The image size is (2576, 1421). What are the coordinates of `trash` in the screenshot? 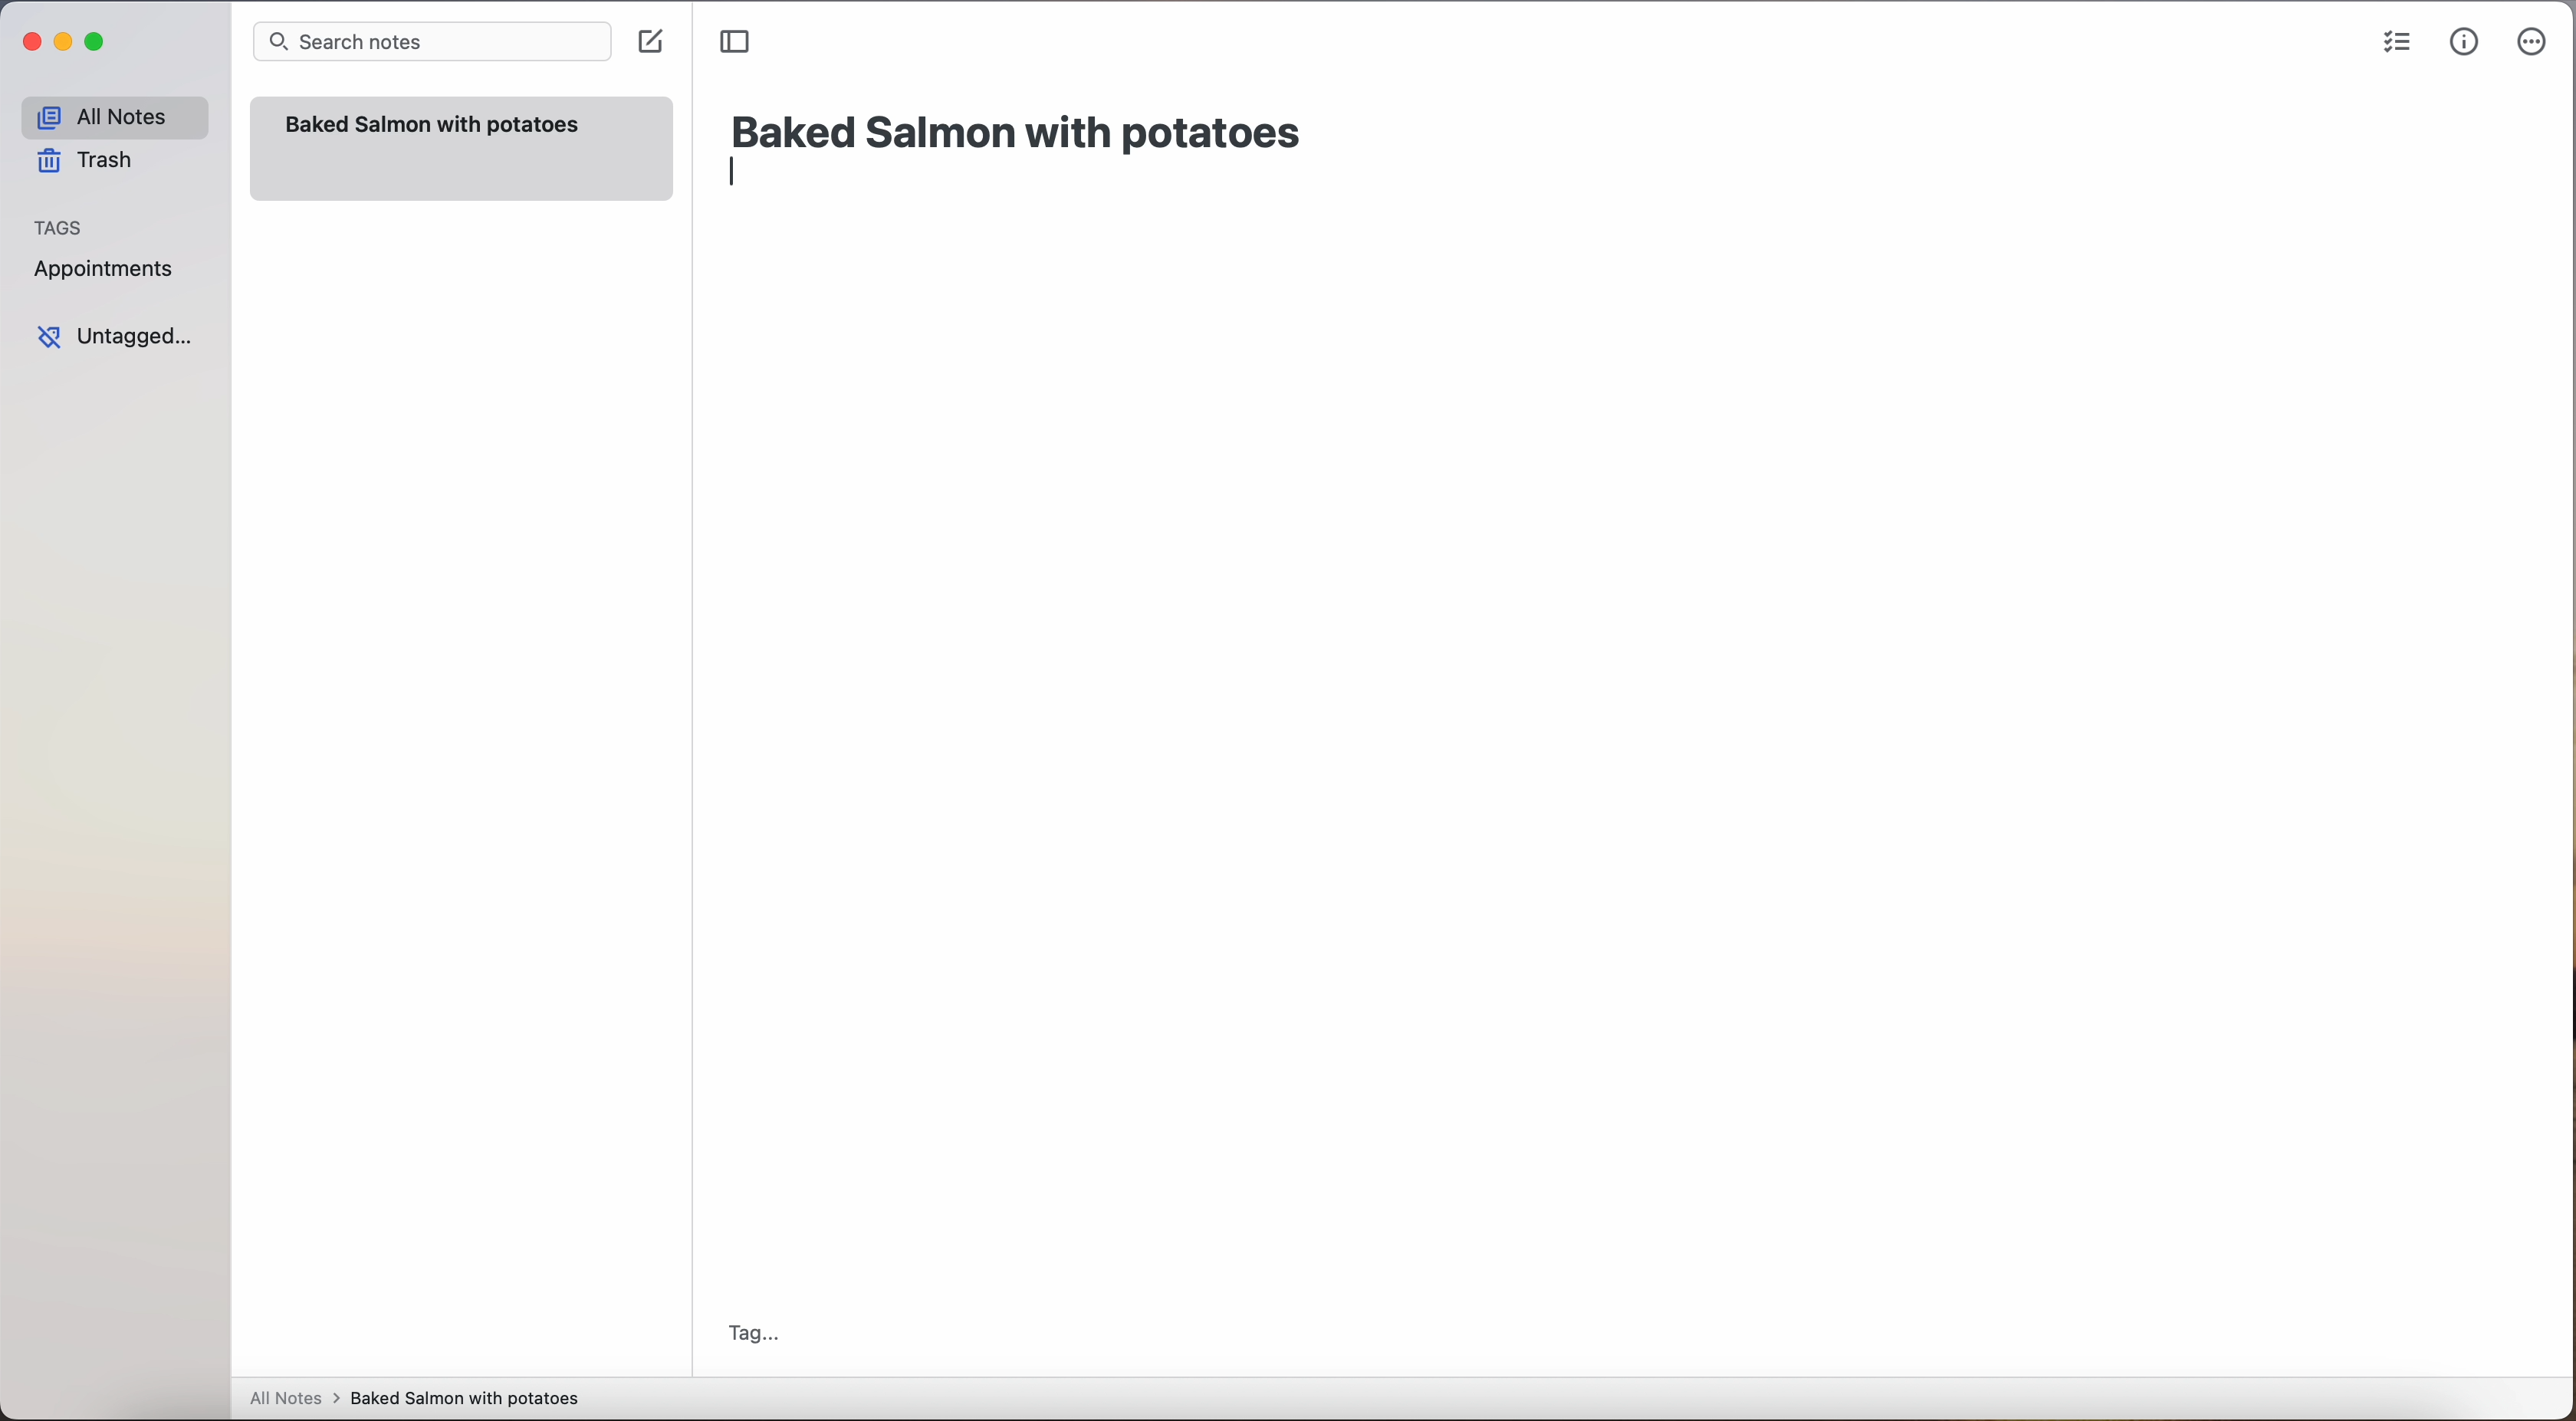 It's located at (92, 161).